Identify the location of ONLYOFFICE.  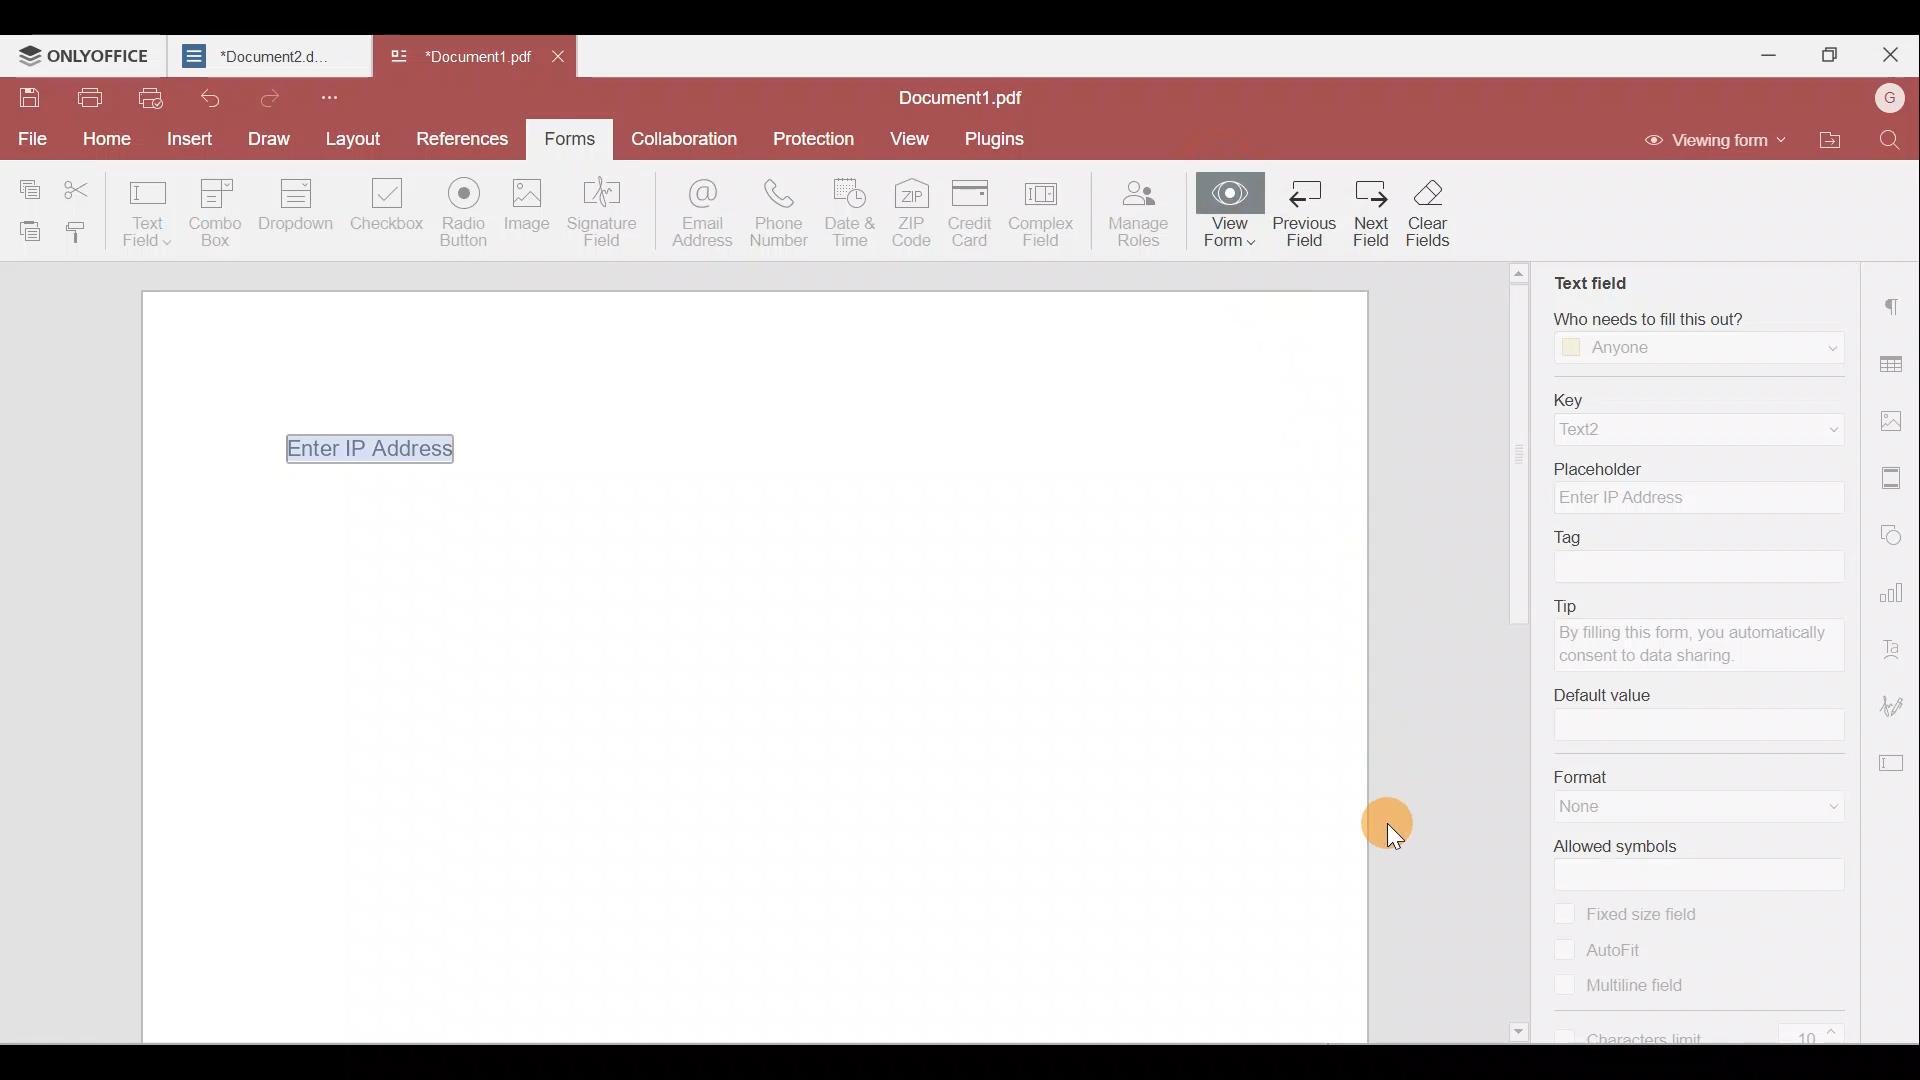
(84, 55).